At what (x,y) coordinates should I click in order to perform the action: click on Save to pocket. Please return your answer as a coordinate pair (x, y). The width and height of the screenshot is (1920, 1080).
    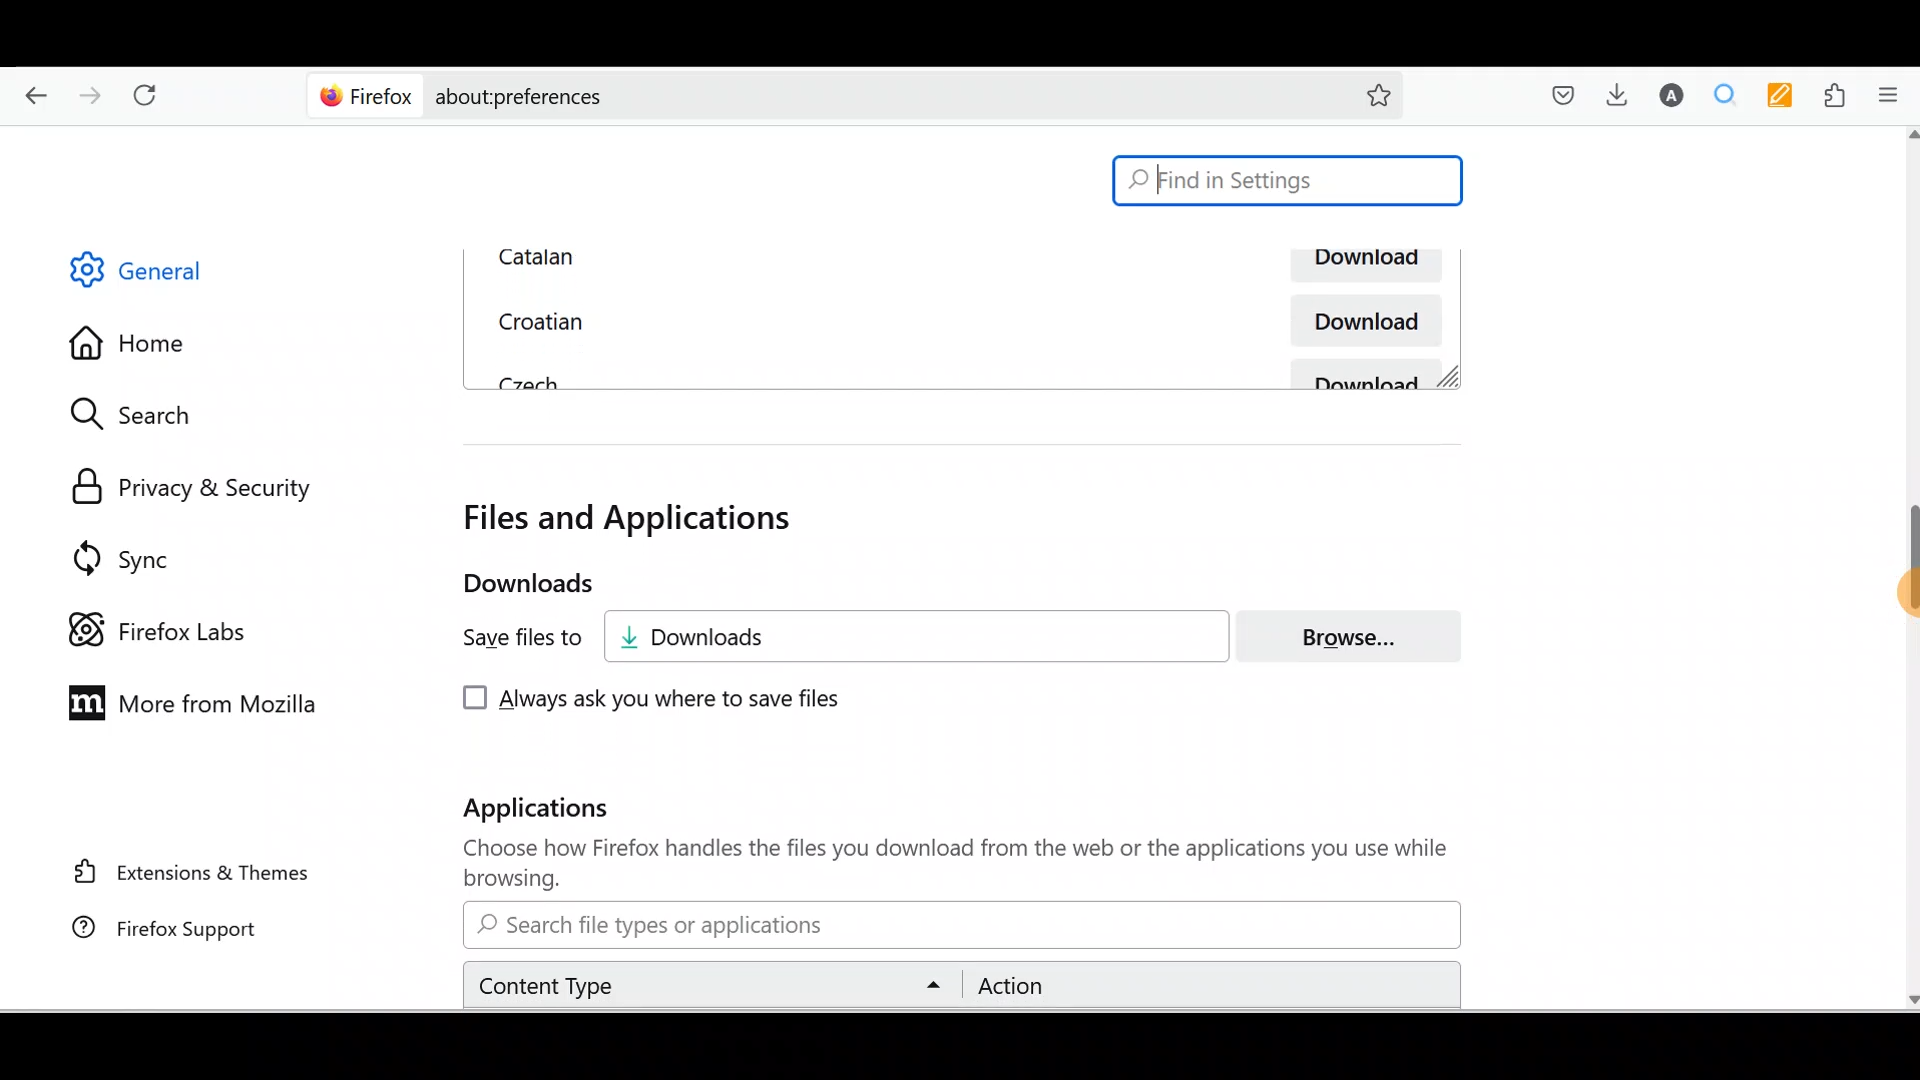
    Looking at the image, I should click on (1555, 95).